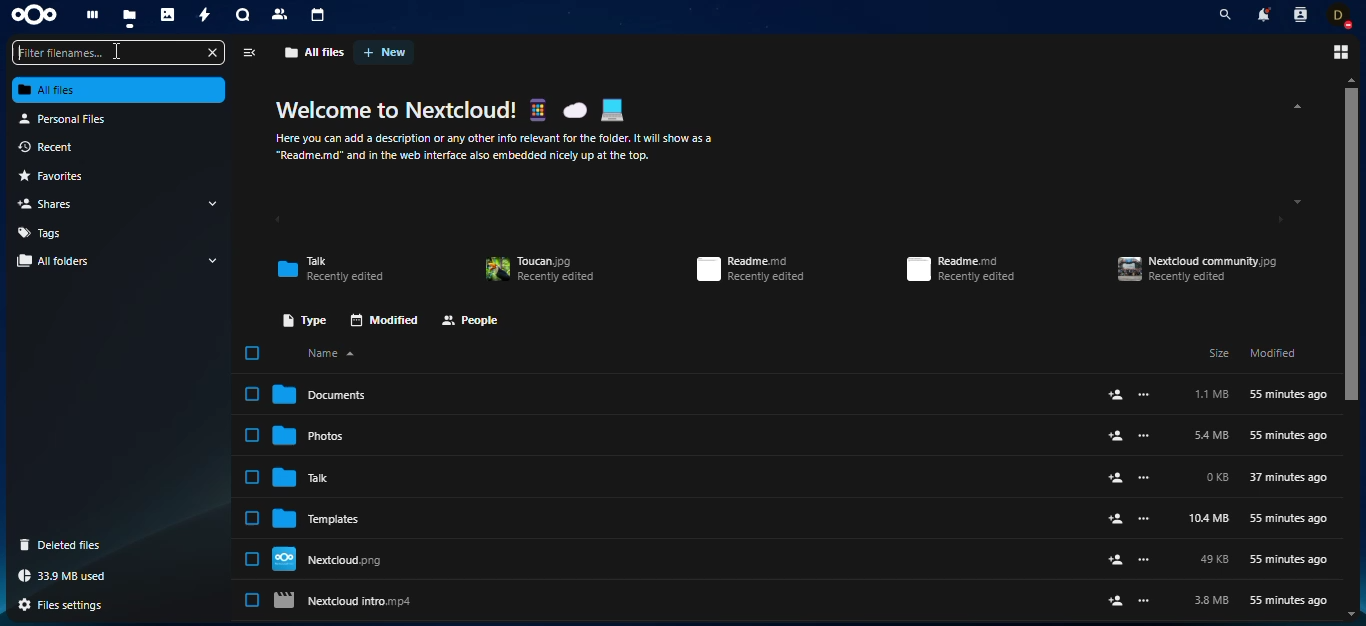  Describe the element at coordinates (1352, 79) in the screenshot. I see `scroll up` at that location.